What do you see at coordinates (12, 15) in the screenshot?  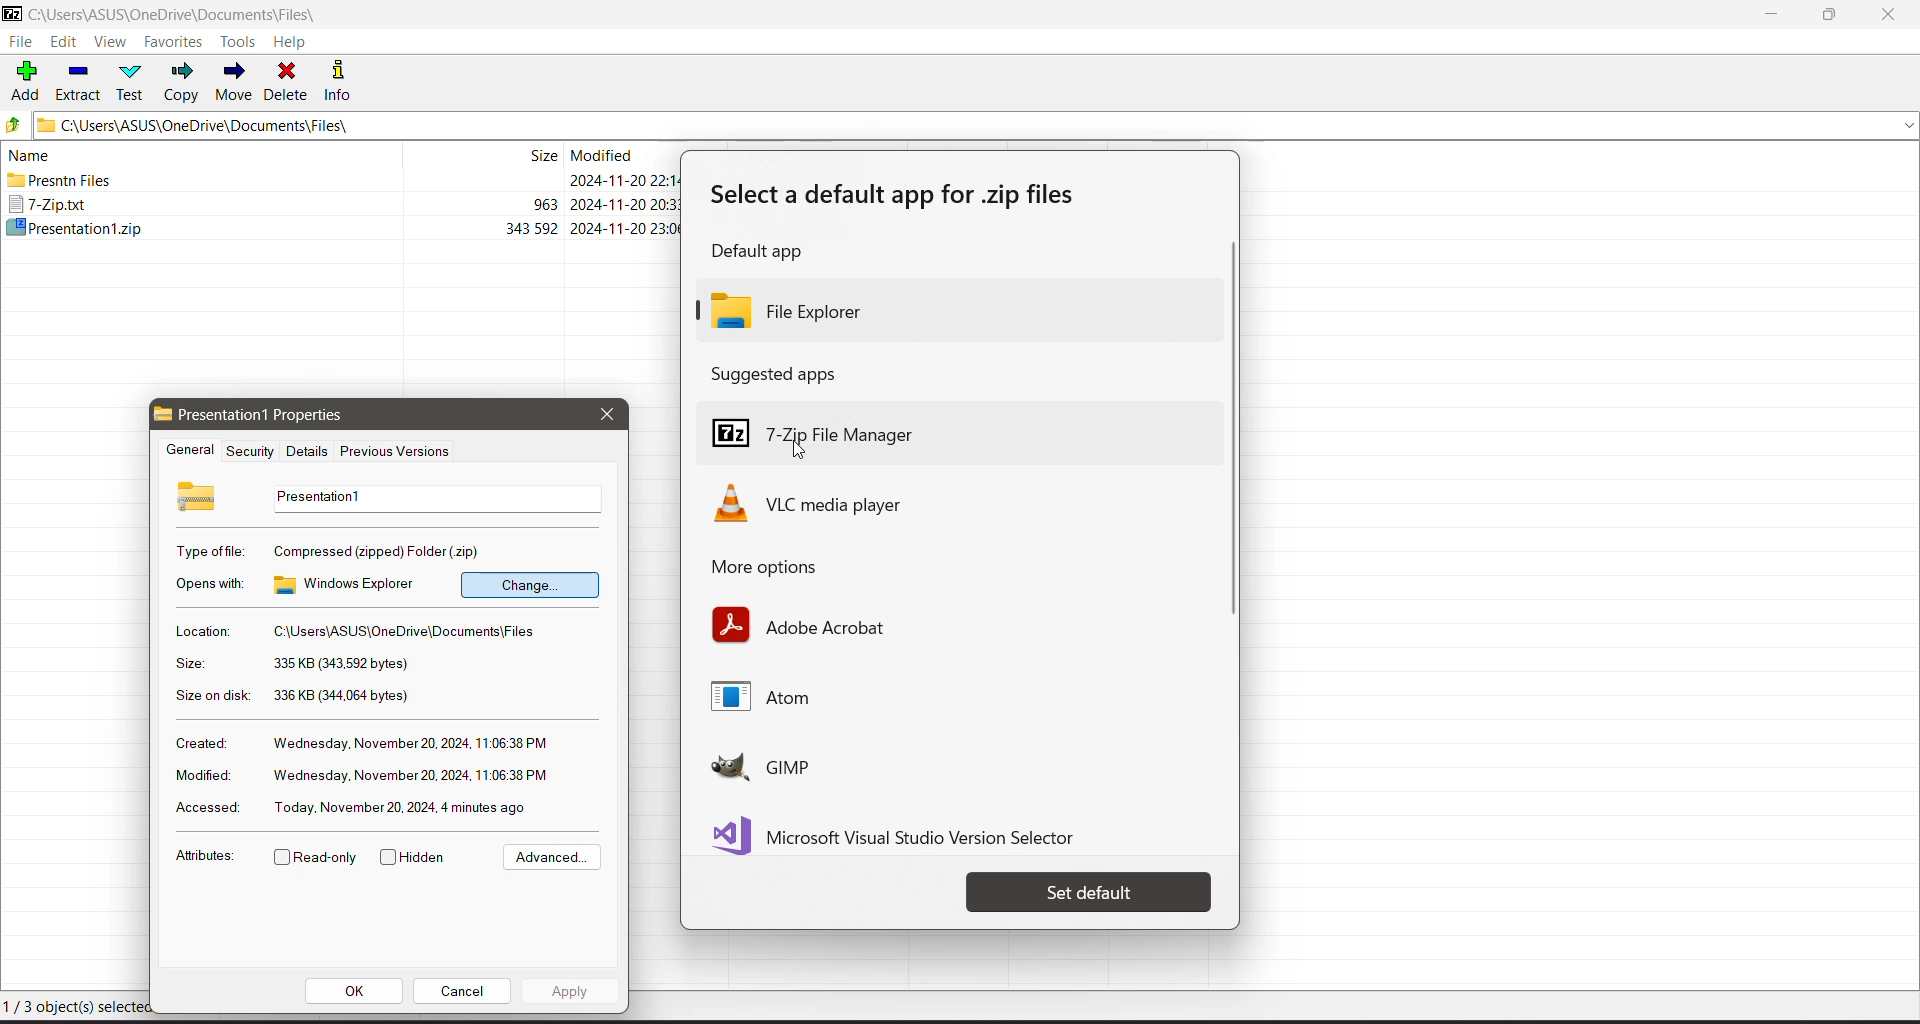 I see `Application Logo` at bounding box center [12, 15].